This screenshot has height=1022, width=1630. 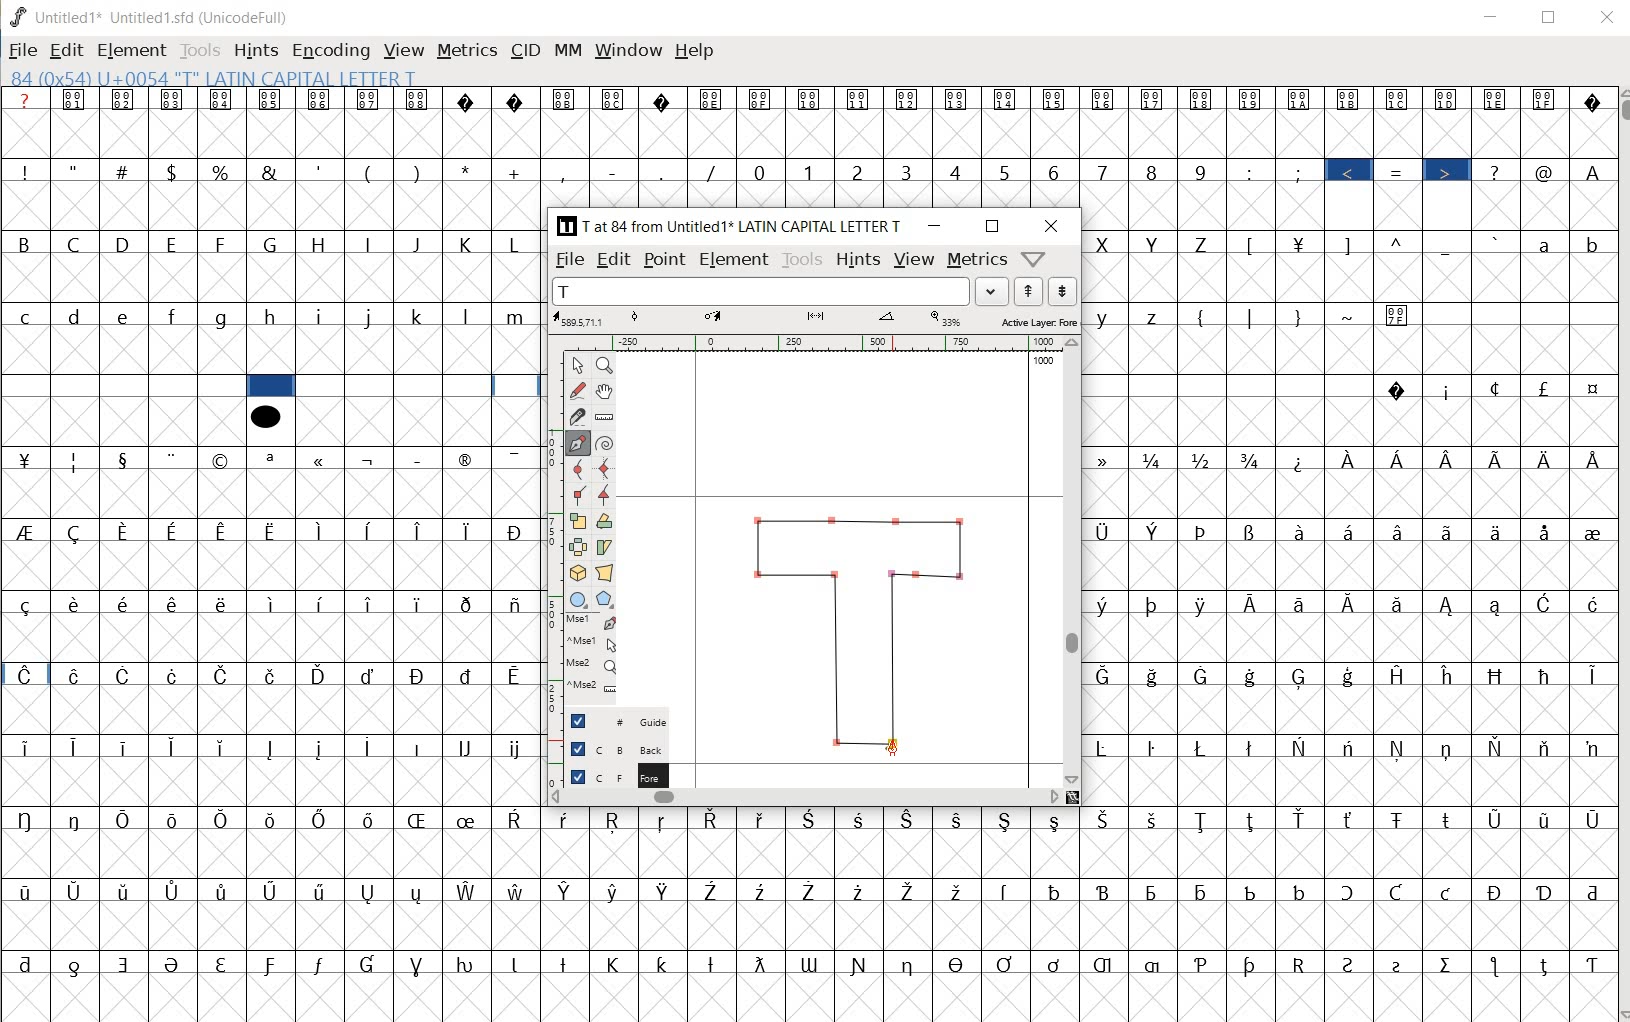 I want to click on metrics, so click(x=976, y=262).